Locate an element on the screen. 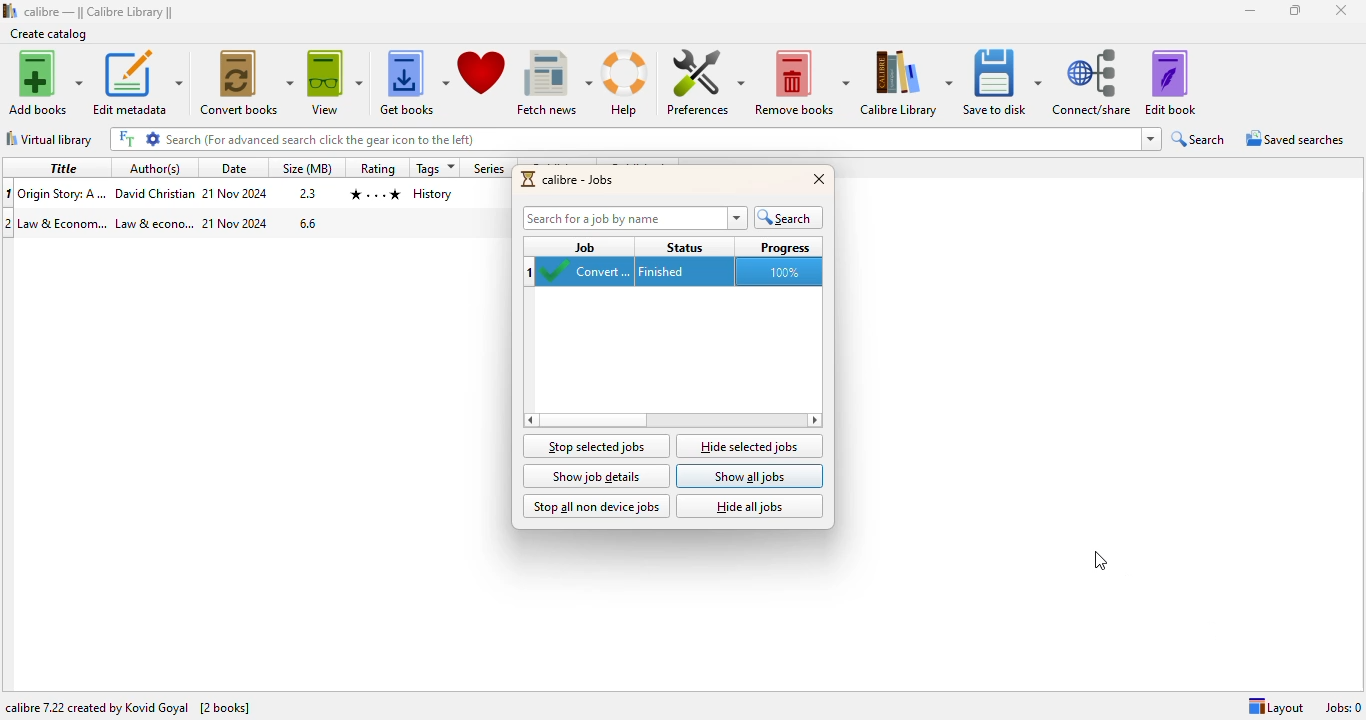 The height and width of the screenshot is (720, 1366). author(s) is located at coordinates (156, 168).